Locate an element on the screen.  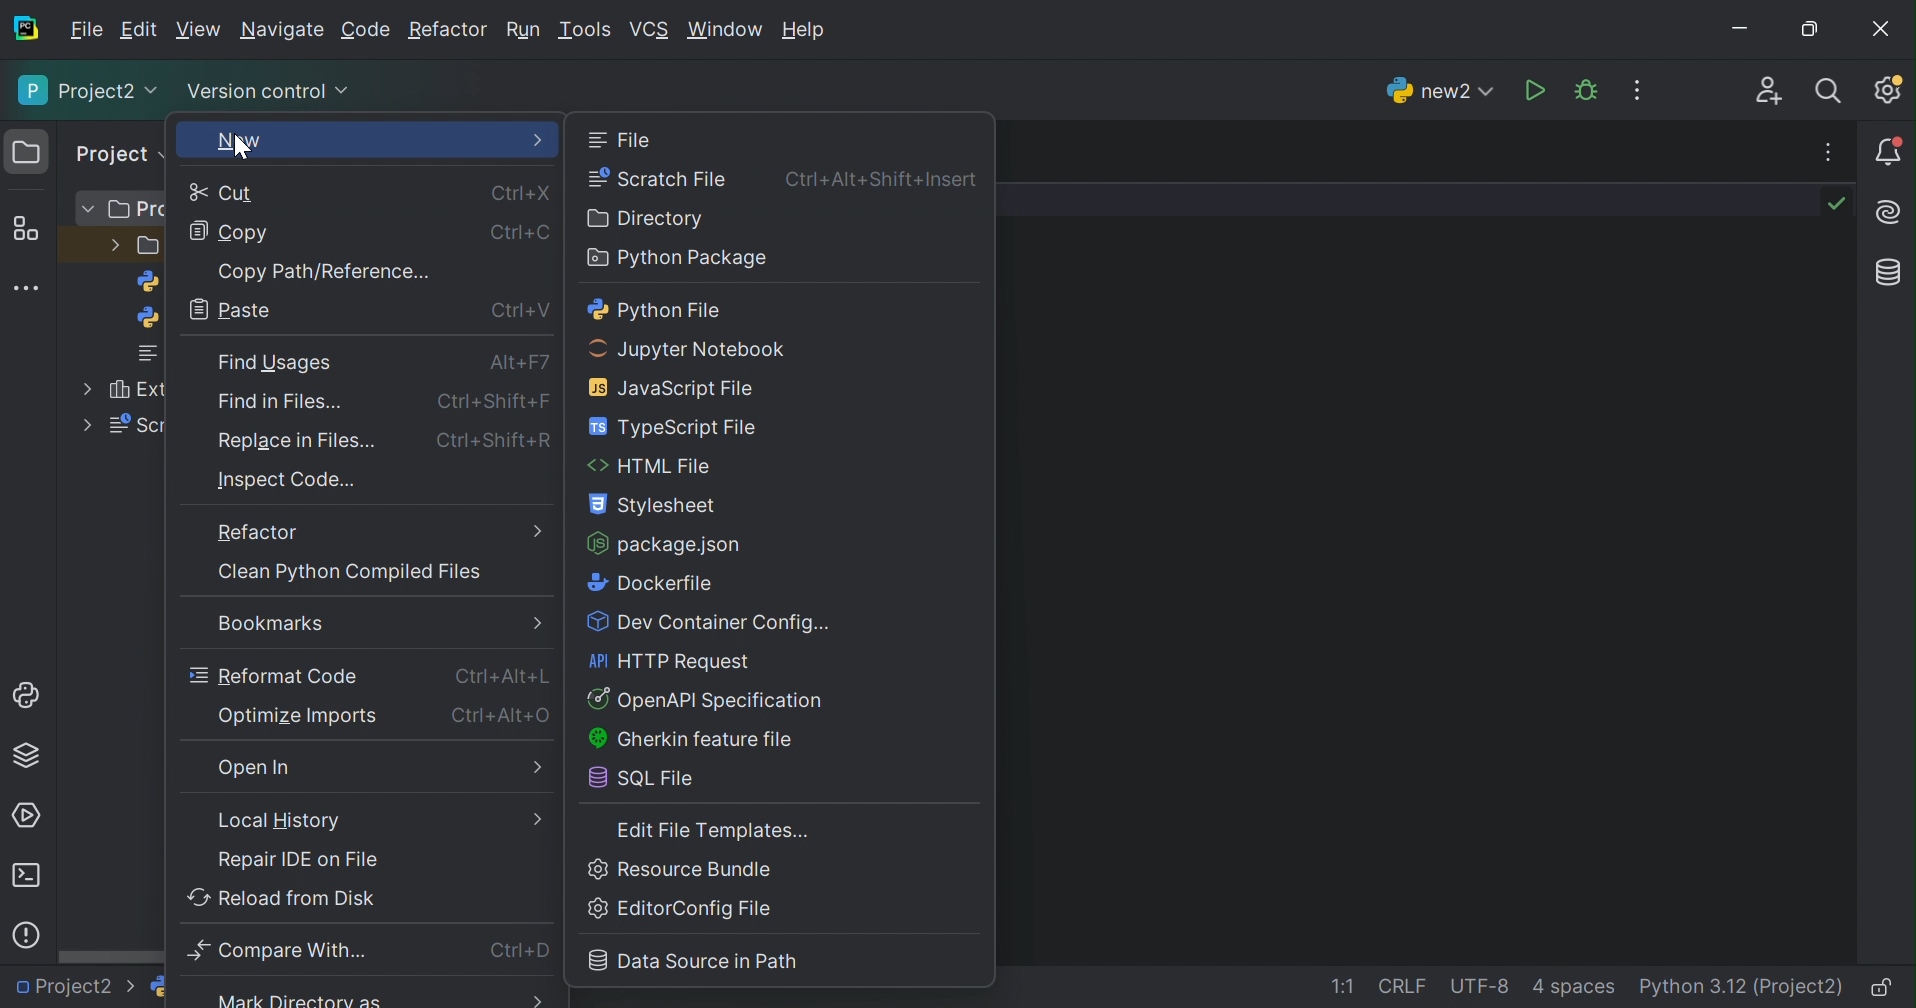
More tool windows is located at coordinates (28, 287).